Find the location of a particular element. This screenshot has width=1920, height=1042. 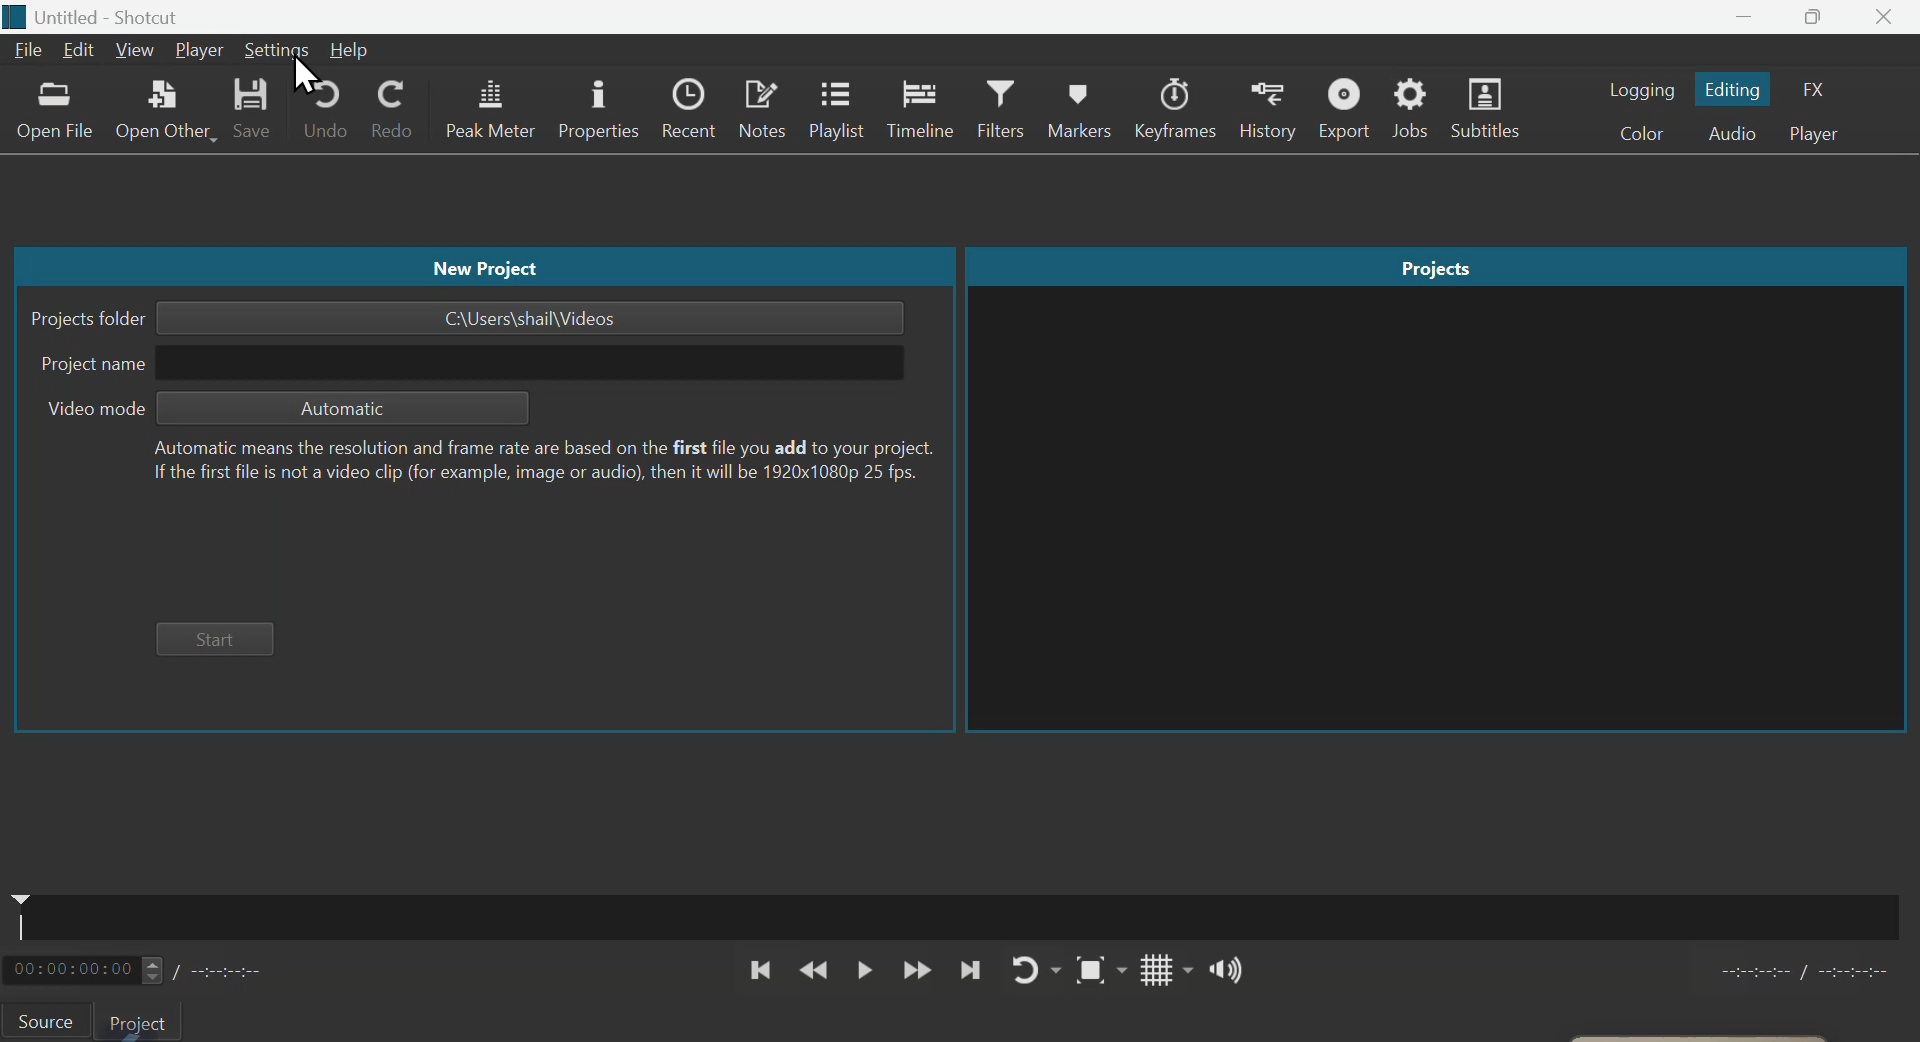

Project name is located at coordinates (471, 363).